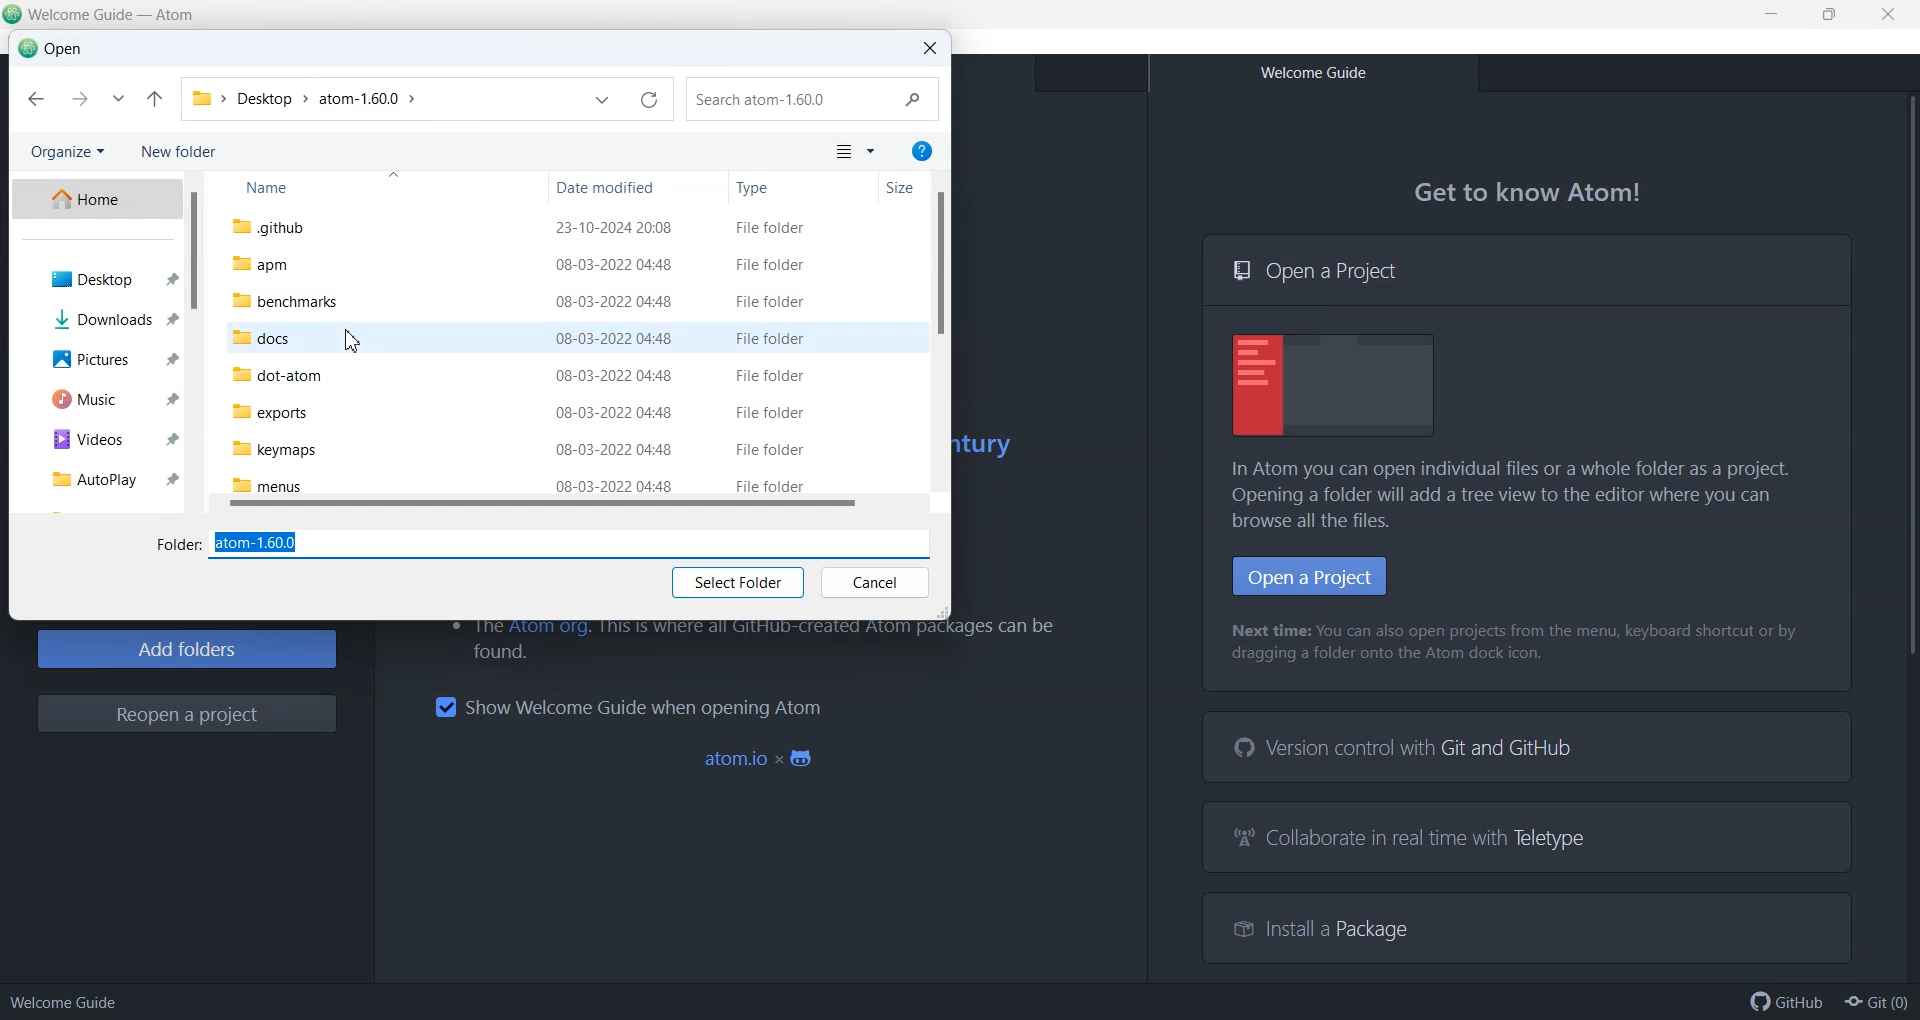 The height and width of the screenshot is (1020, 1920). What do you see at coordinates (737, 584) in the screenshot?
I see `Select Folder` at bounding box center [737, 584].